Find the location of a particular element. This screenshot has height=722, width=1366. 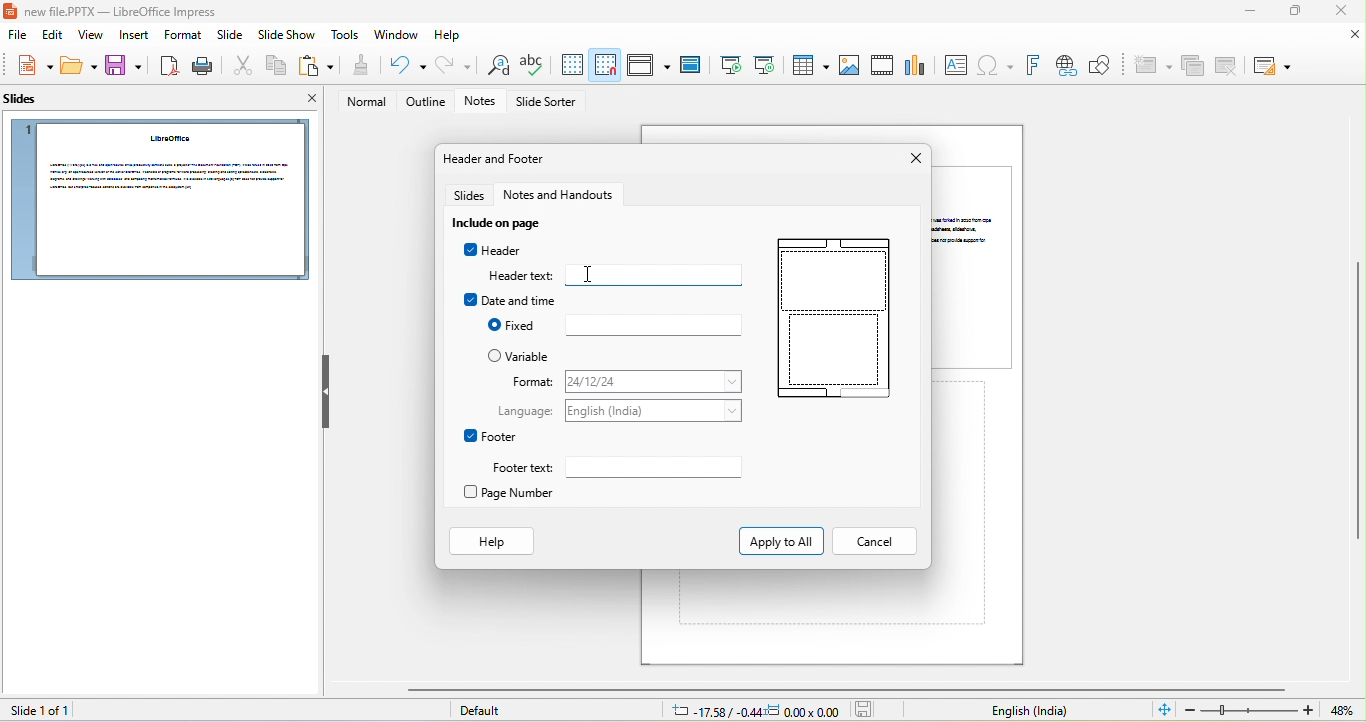

file is located at coordinates (14, 36).